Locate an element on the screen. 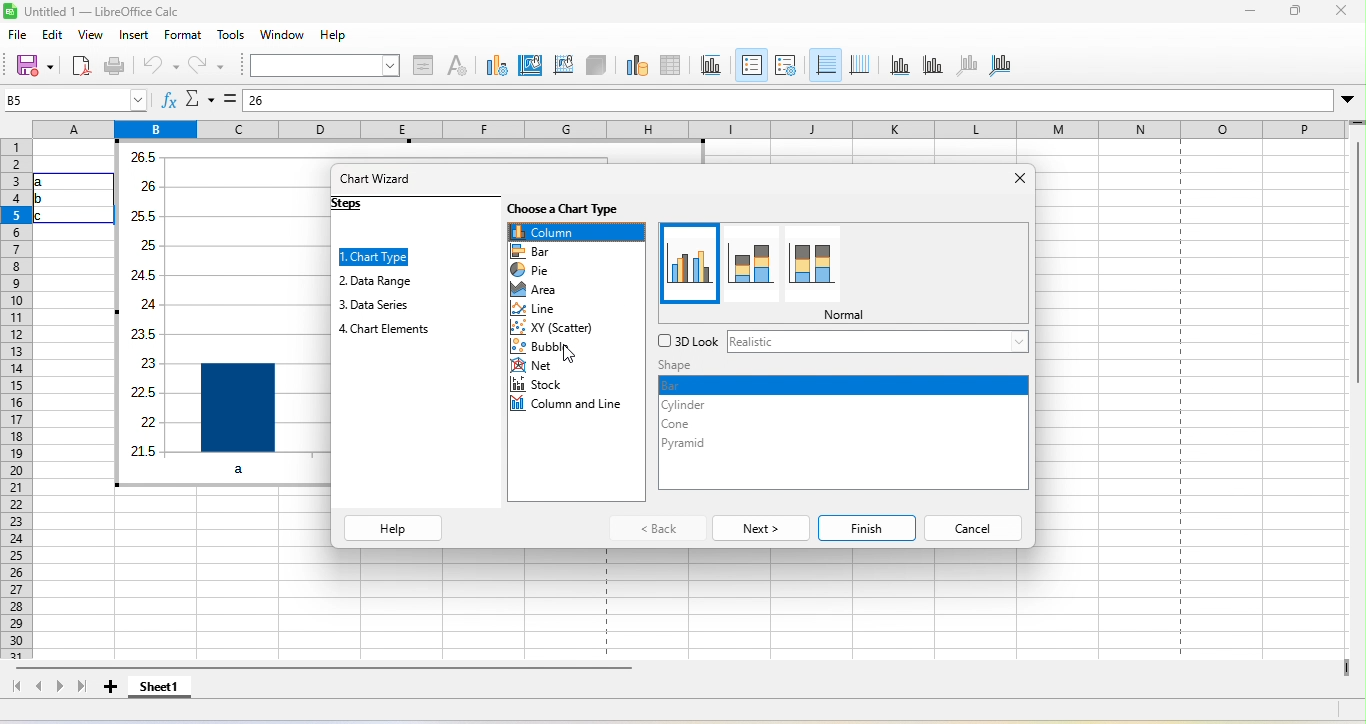  x axis is located at coordinates (898, 66).